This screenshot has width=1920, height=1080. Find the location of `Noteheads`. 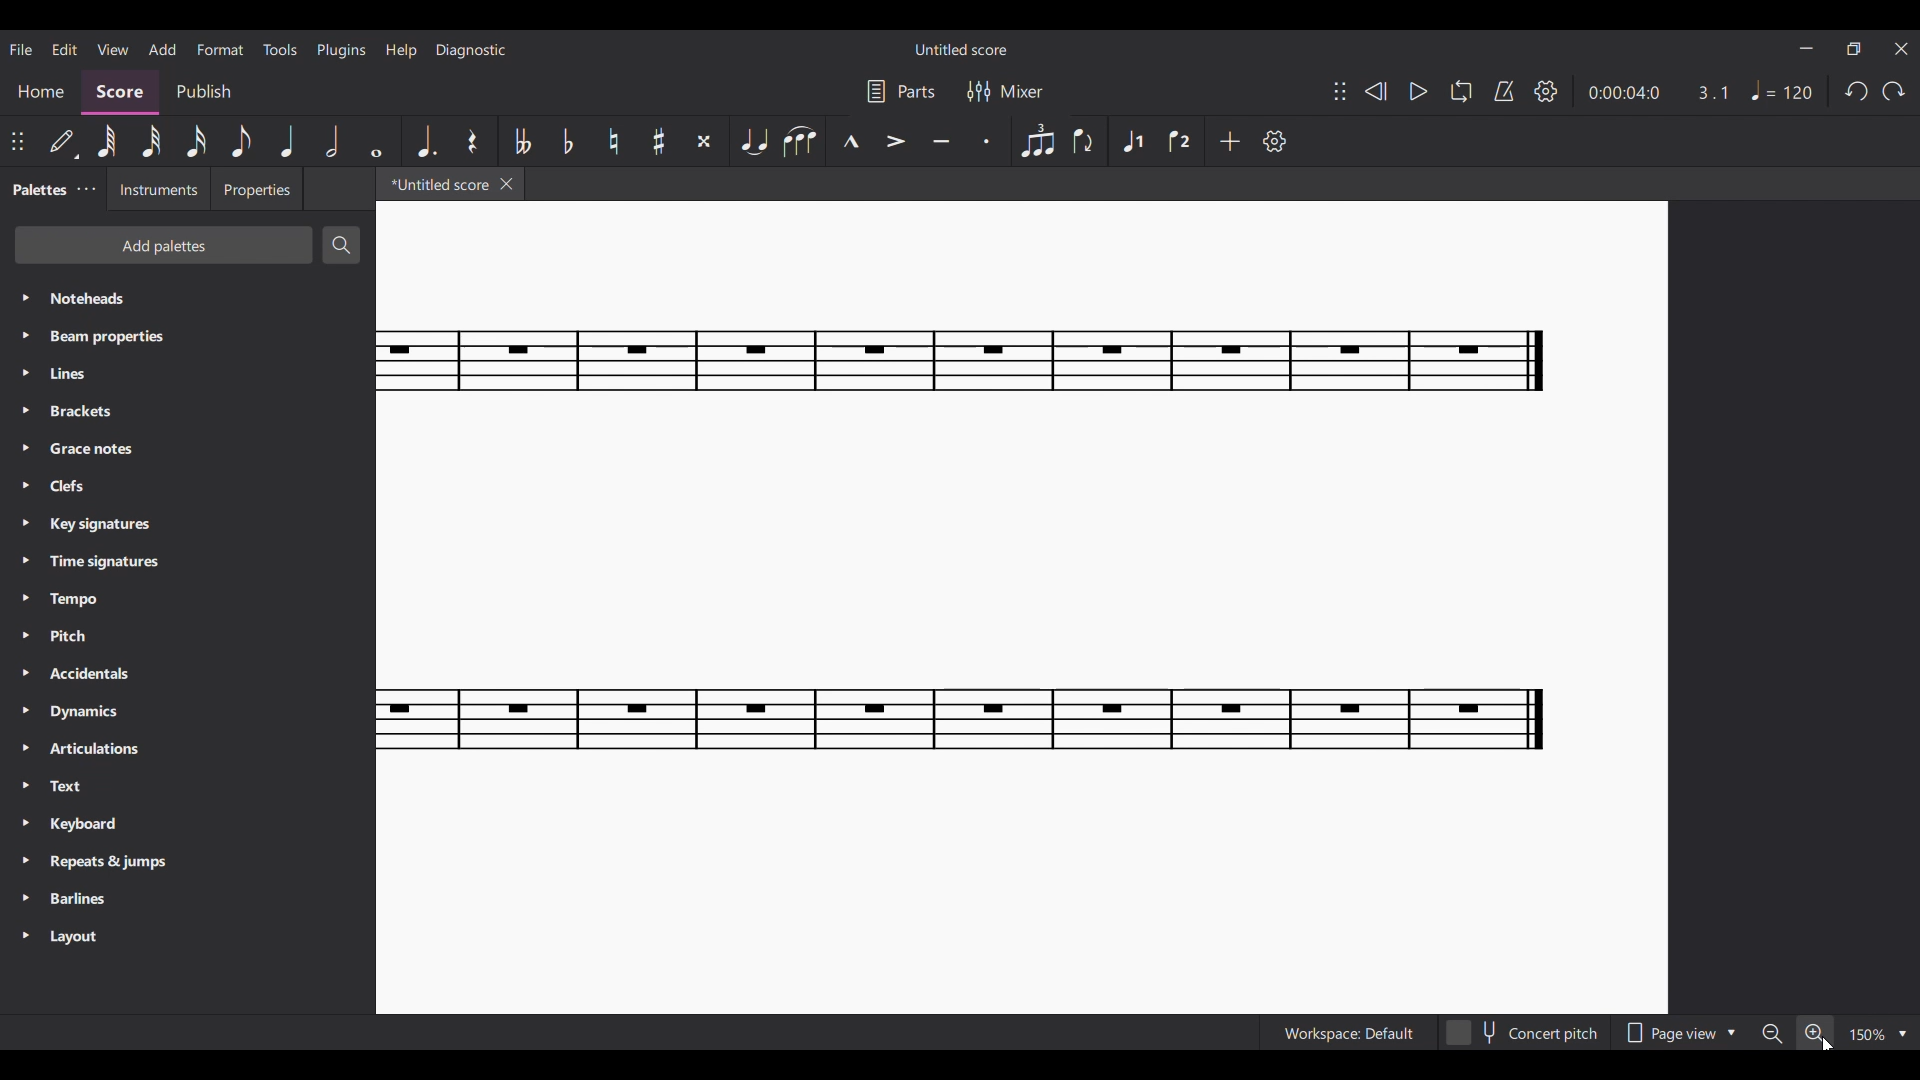

Noteheads is located at coordinates (189, 299).